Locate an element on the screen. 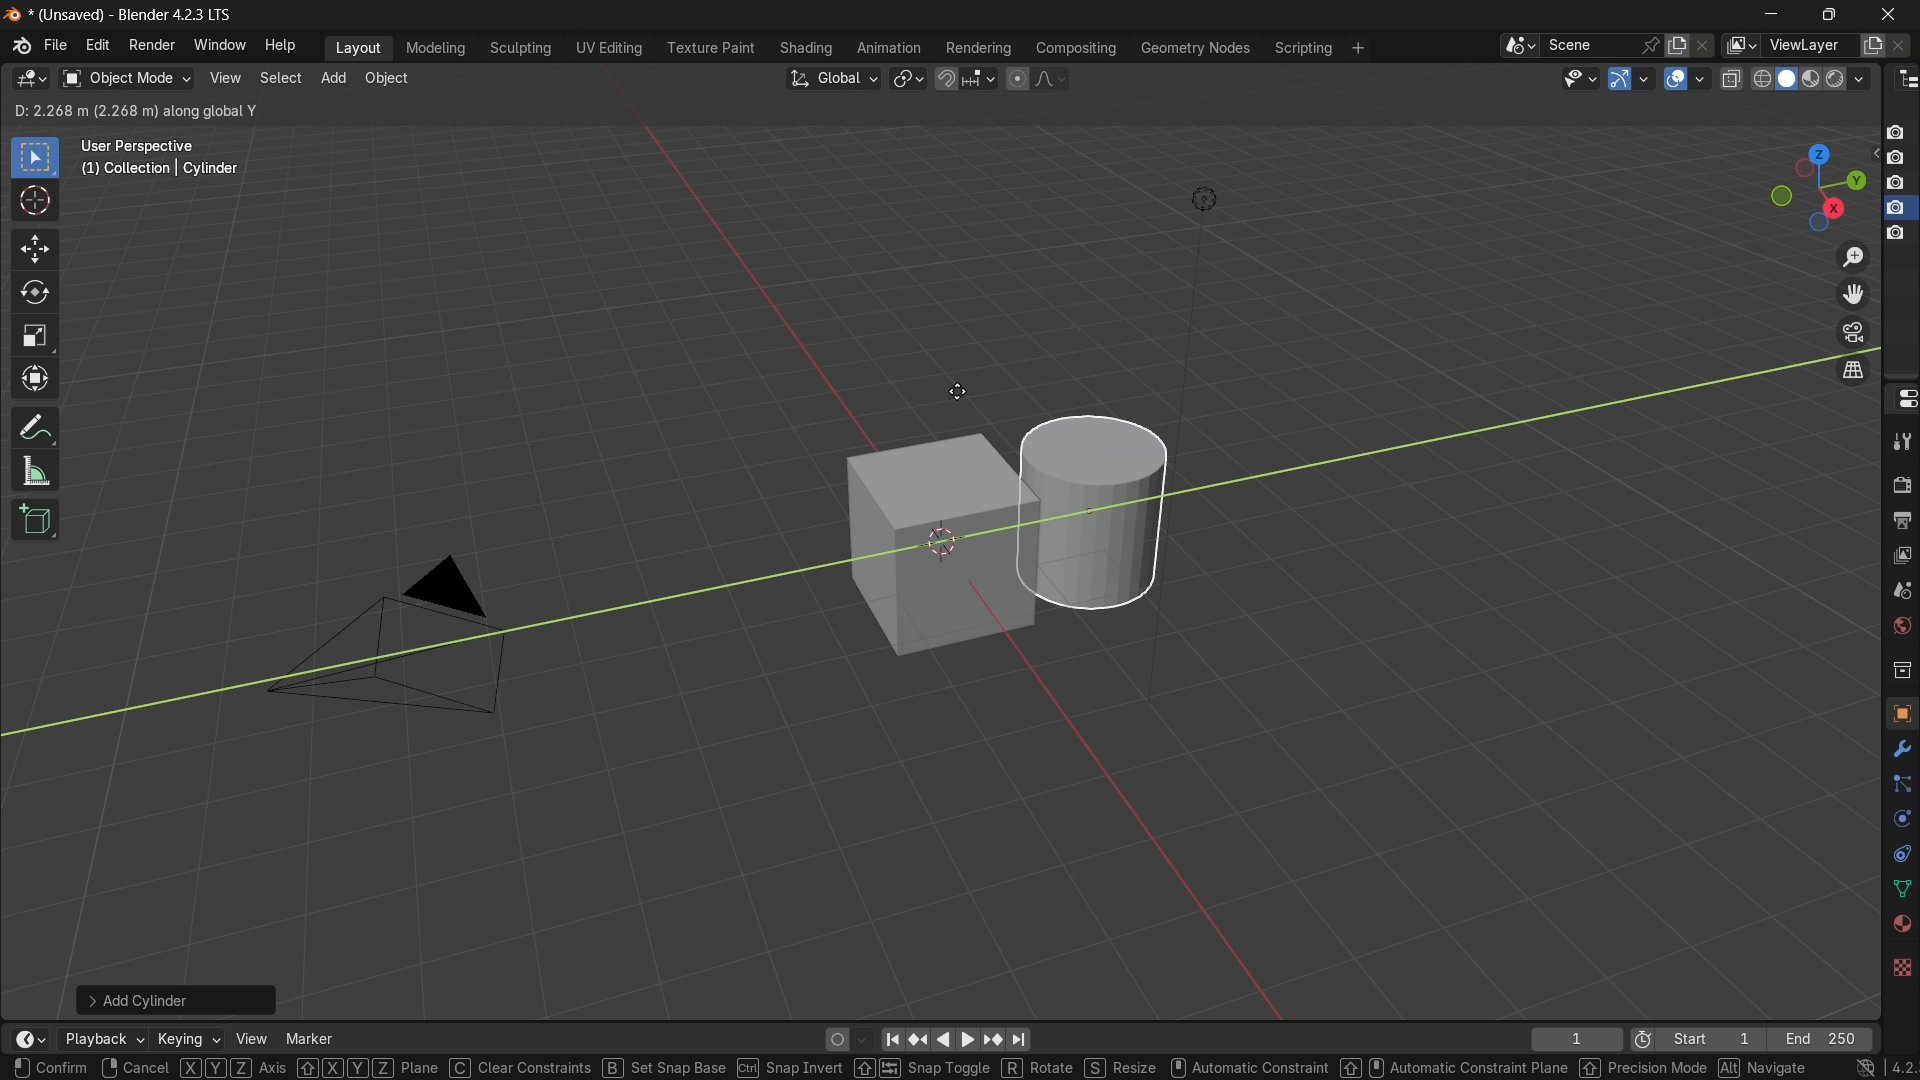 This screenshot has height=1080, width=1920. new scene is located at coordinates (1678, 45).